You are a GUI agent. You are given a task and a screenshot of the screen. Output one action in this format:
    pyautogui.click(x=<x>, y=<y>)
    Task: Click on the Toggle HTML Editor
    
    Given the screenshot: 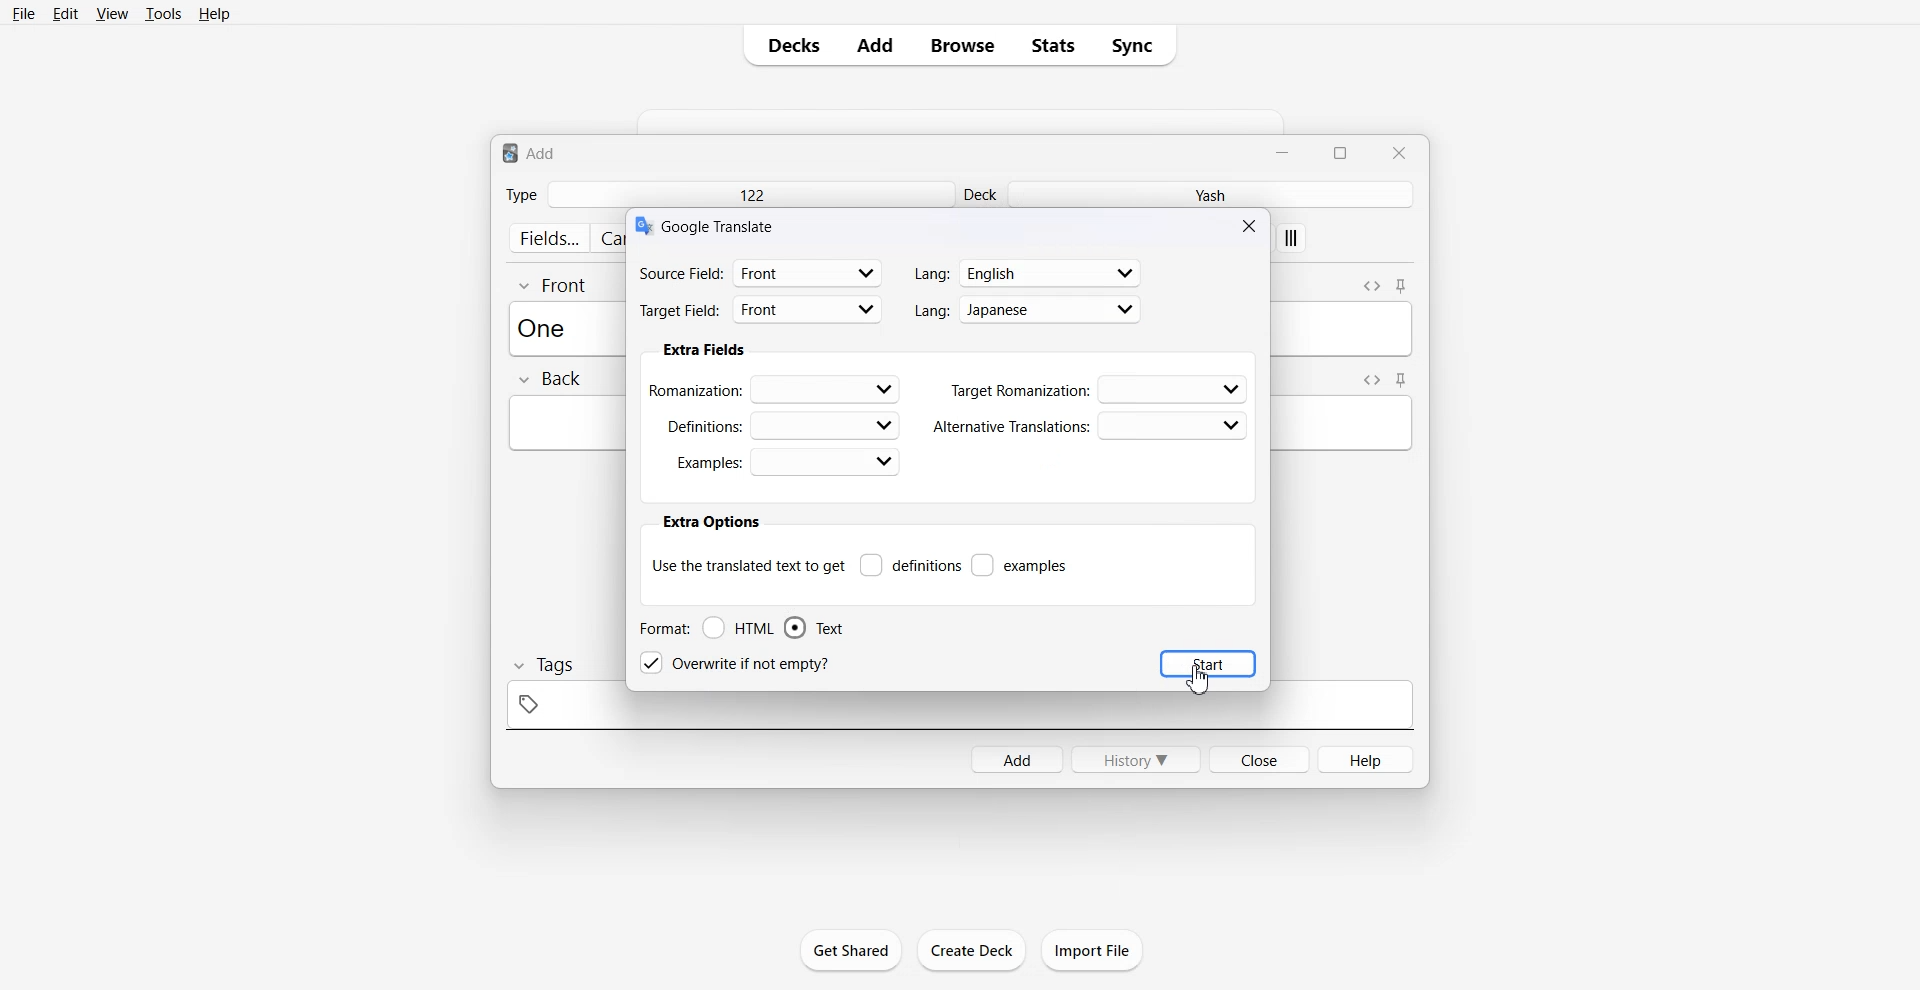 What is the action you would take?
    pyautogui.click(x=1368, y=379)
    